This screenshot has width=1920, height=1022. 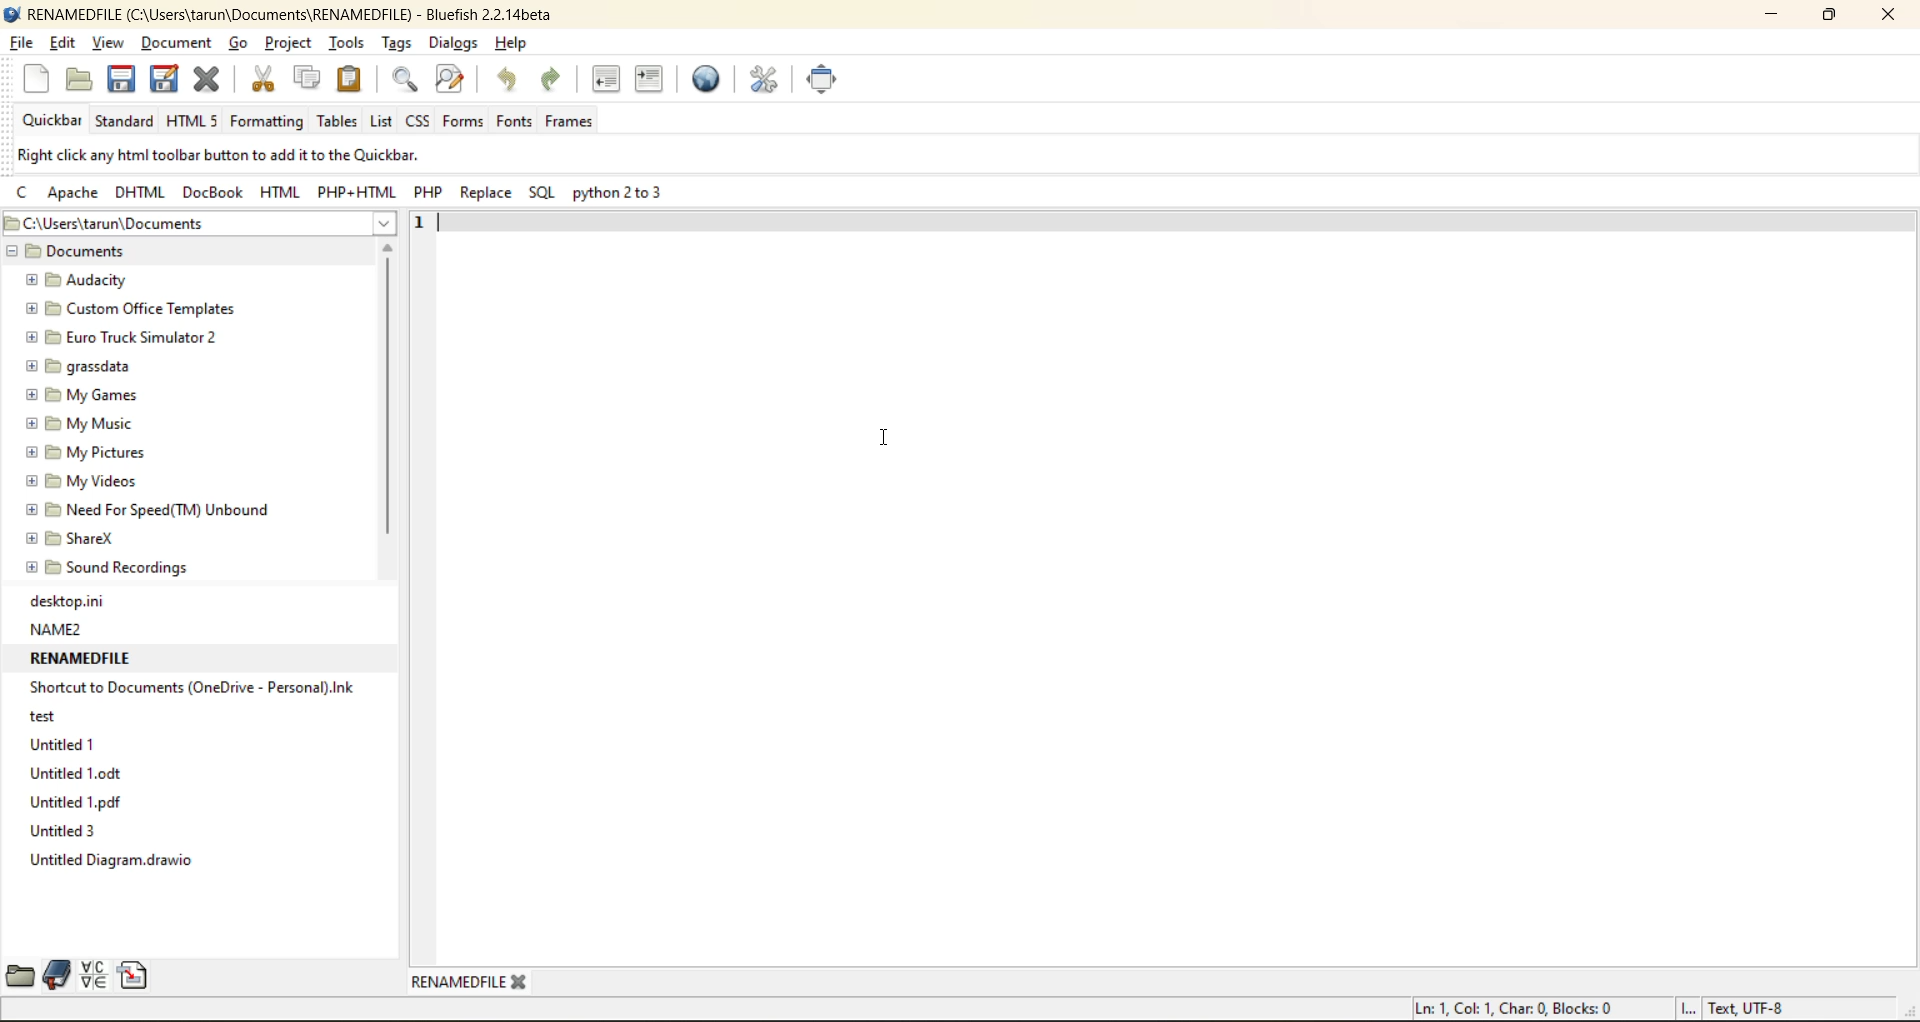 What do you see at coordinates (173, 44) in the screenshot?
I see `document` at bounding box center [173, 44].